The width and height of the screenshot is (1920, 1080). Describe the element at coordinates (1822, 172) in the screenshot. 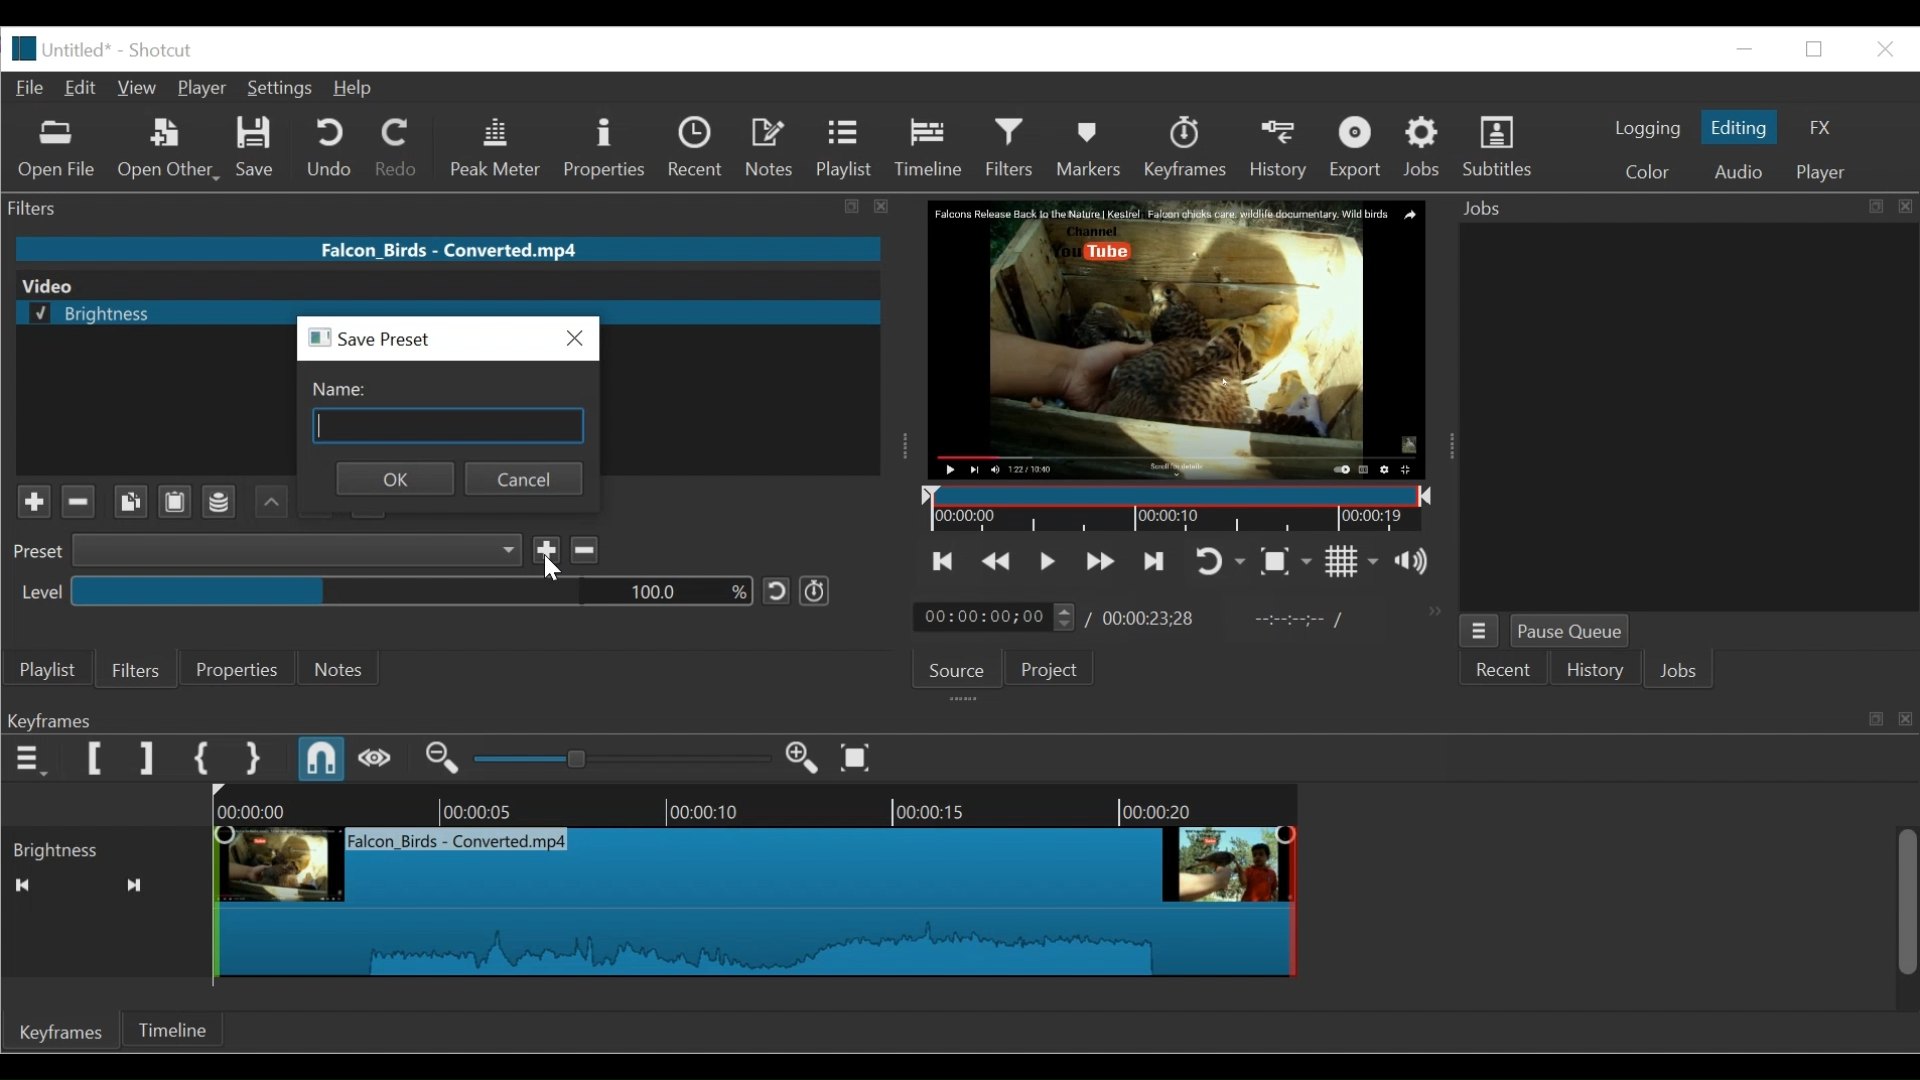

I see `Player` at that location.